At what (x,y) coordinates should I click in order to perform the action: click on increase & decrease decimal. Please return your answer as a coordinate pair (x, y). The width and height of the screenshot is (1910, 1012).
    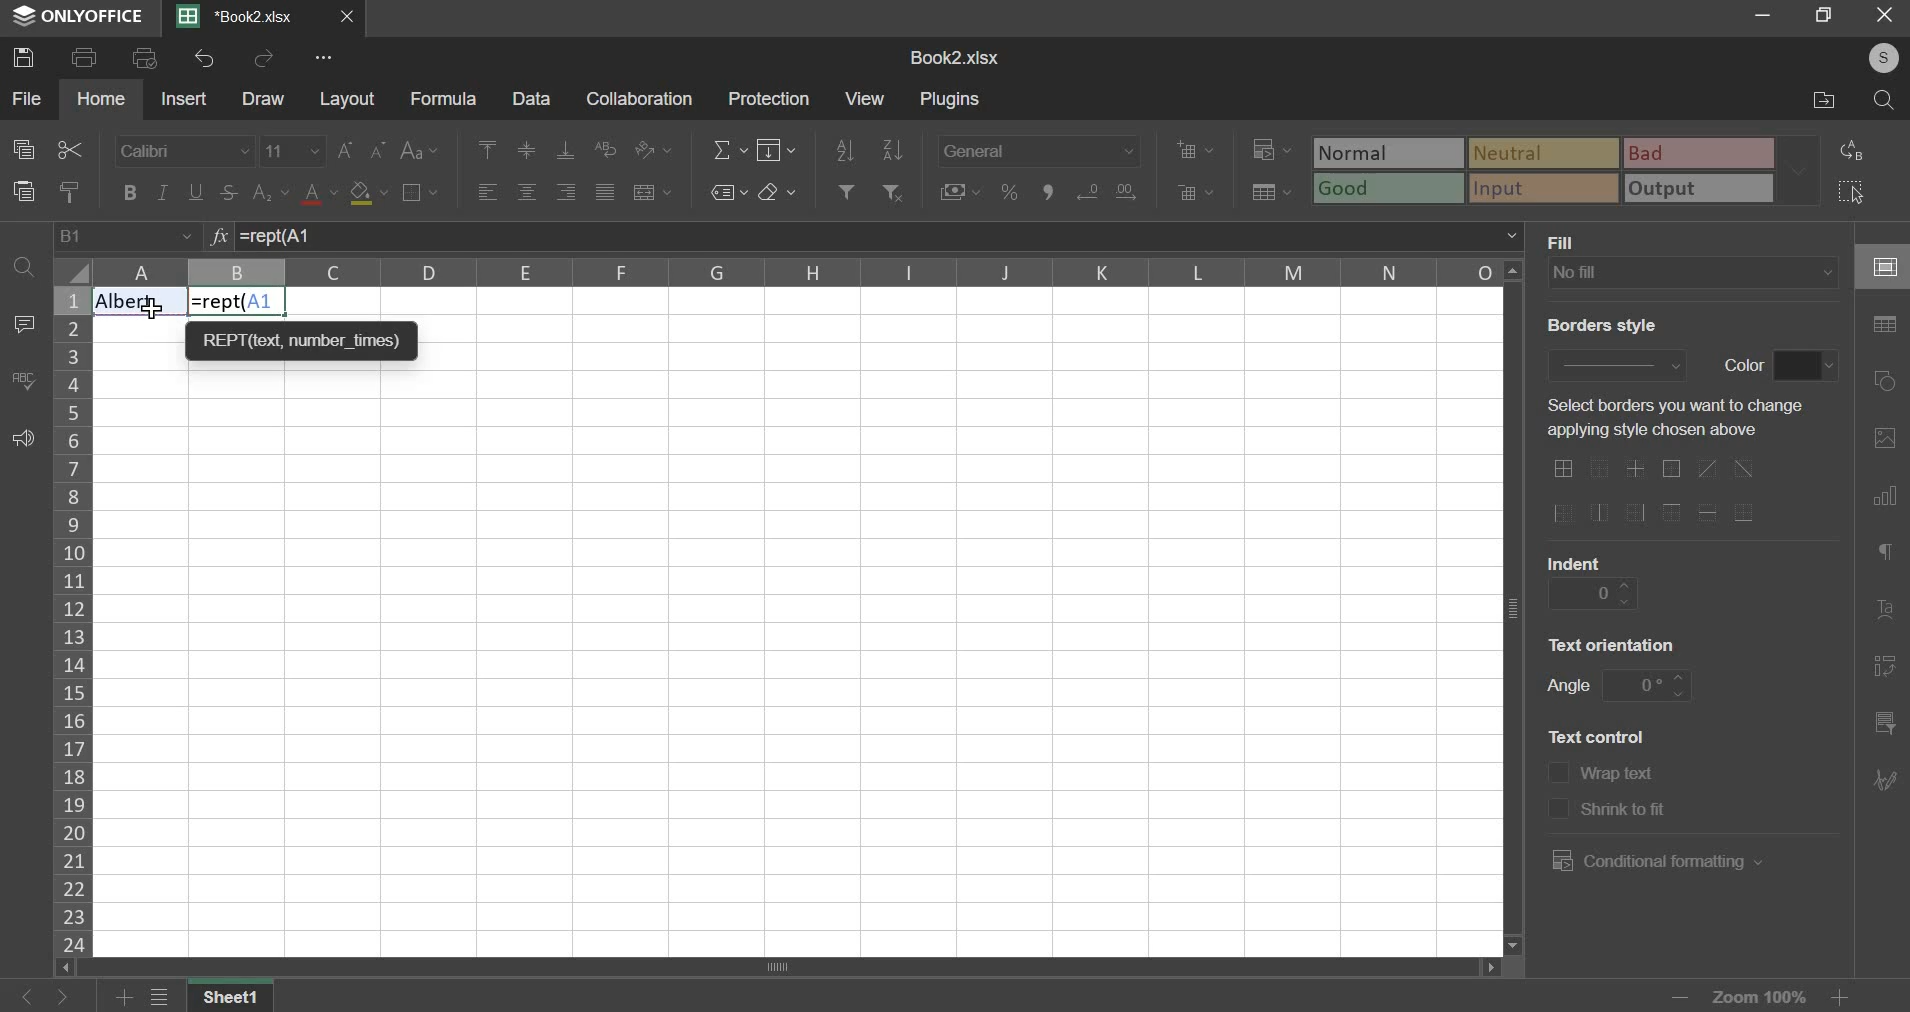
    Looking at the image, I should click on (1107, 191).